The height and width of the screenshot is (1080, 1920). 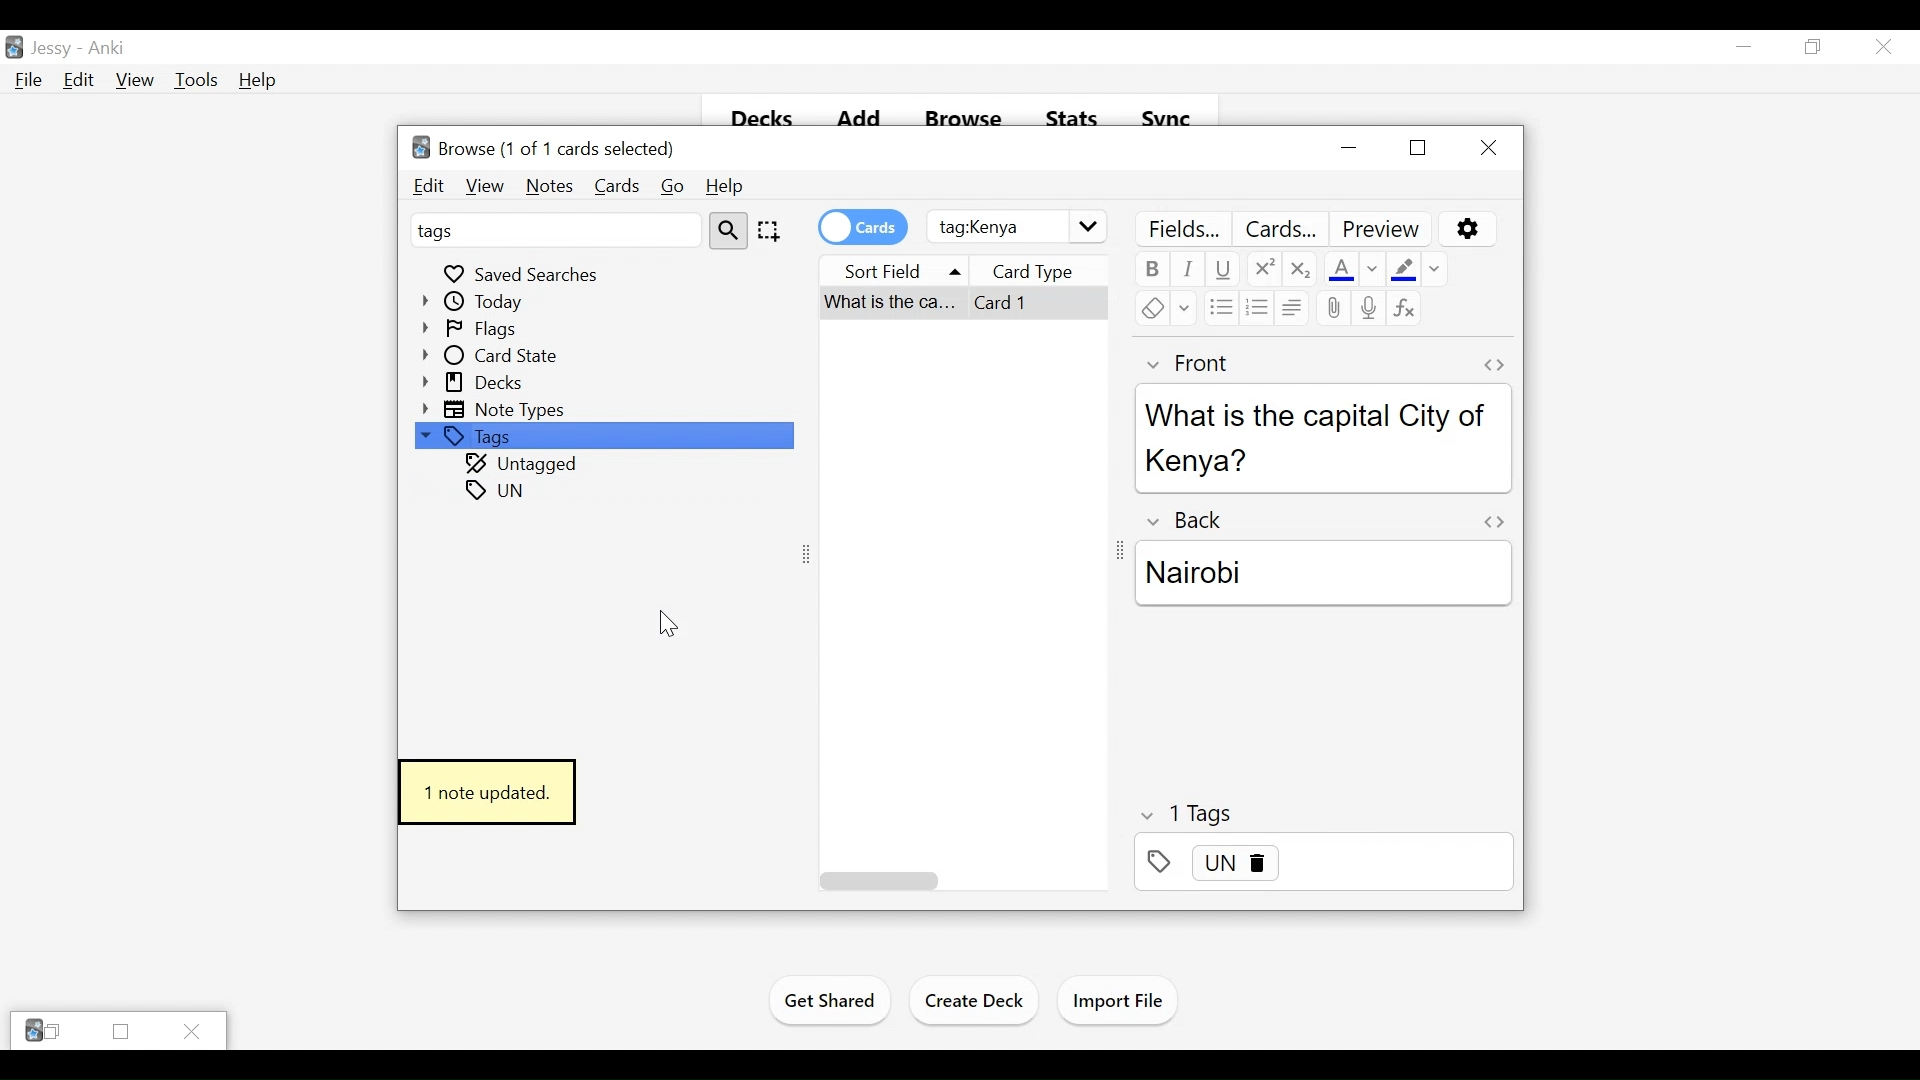 What do you see at coordinates (1881, 47) in the screenshot?
I see `Close` at bounding box center [1881, 47].